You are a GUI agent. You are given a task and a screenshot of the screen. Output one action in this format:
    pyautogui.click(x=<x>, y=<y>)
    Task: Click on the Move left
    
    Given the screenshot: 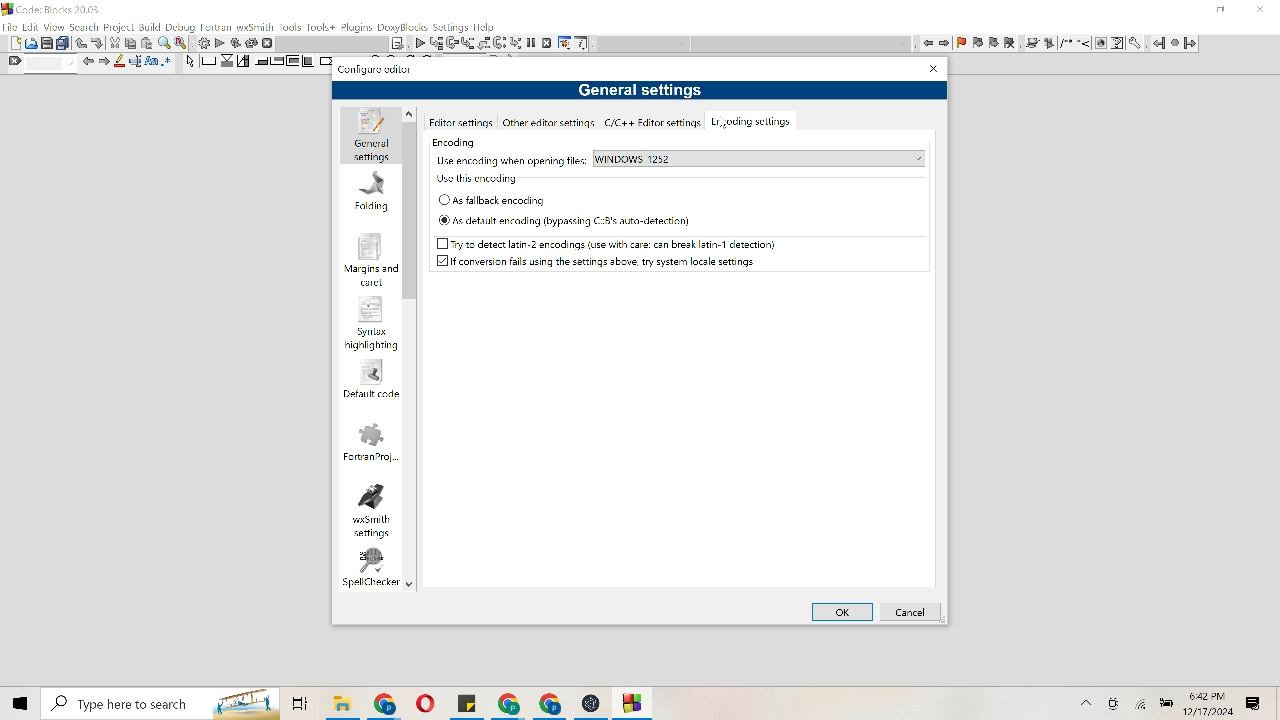 What is the action you would take?
    pyautogui.click(x=88, y=61)
    